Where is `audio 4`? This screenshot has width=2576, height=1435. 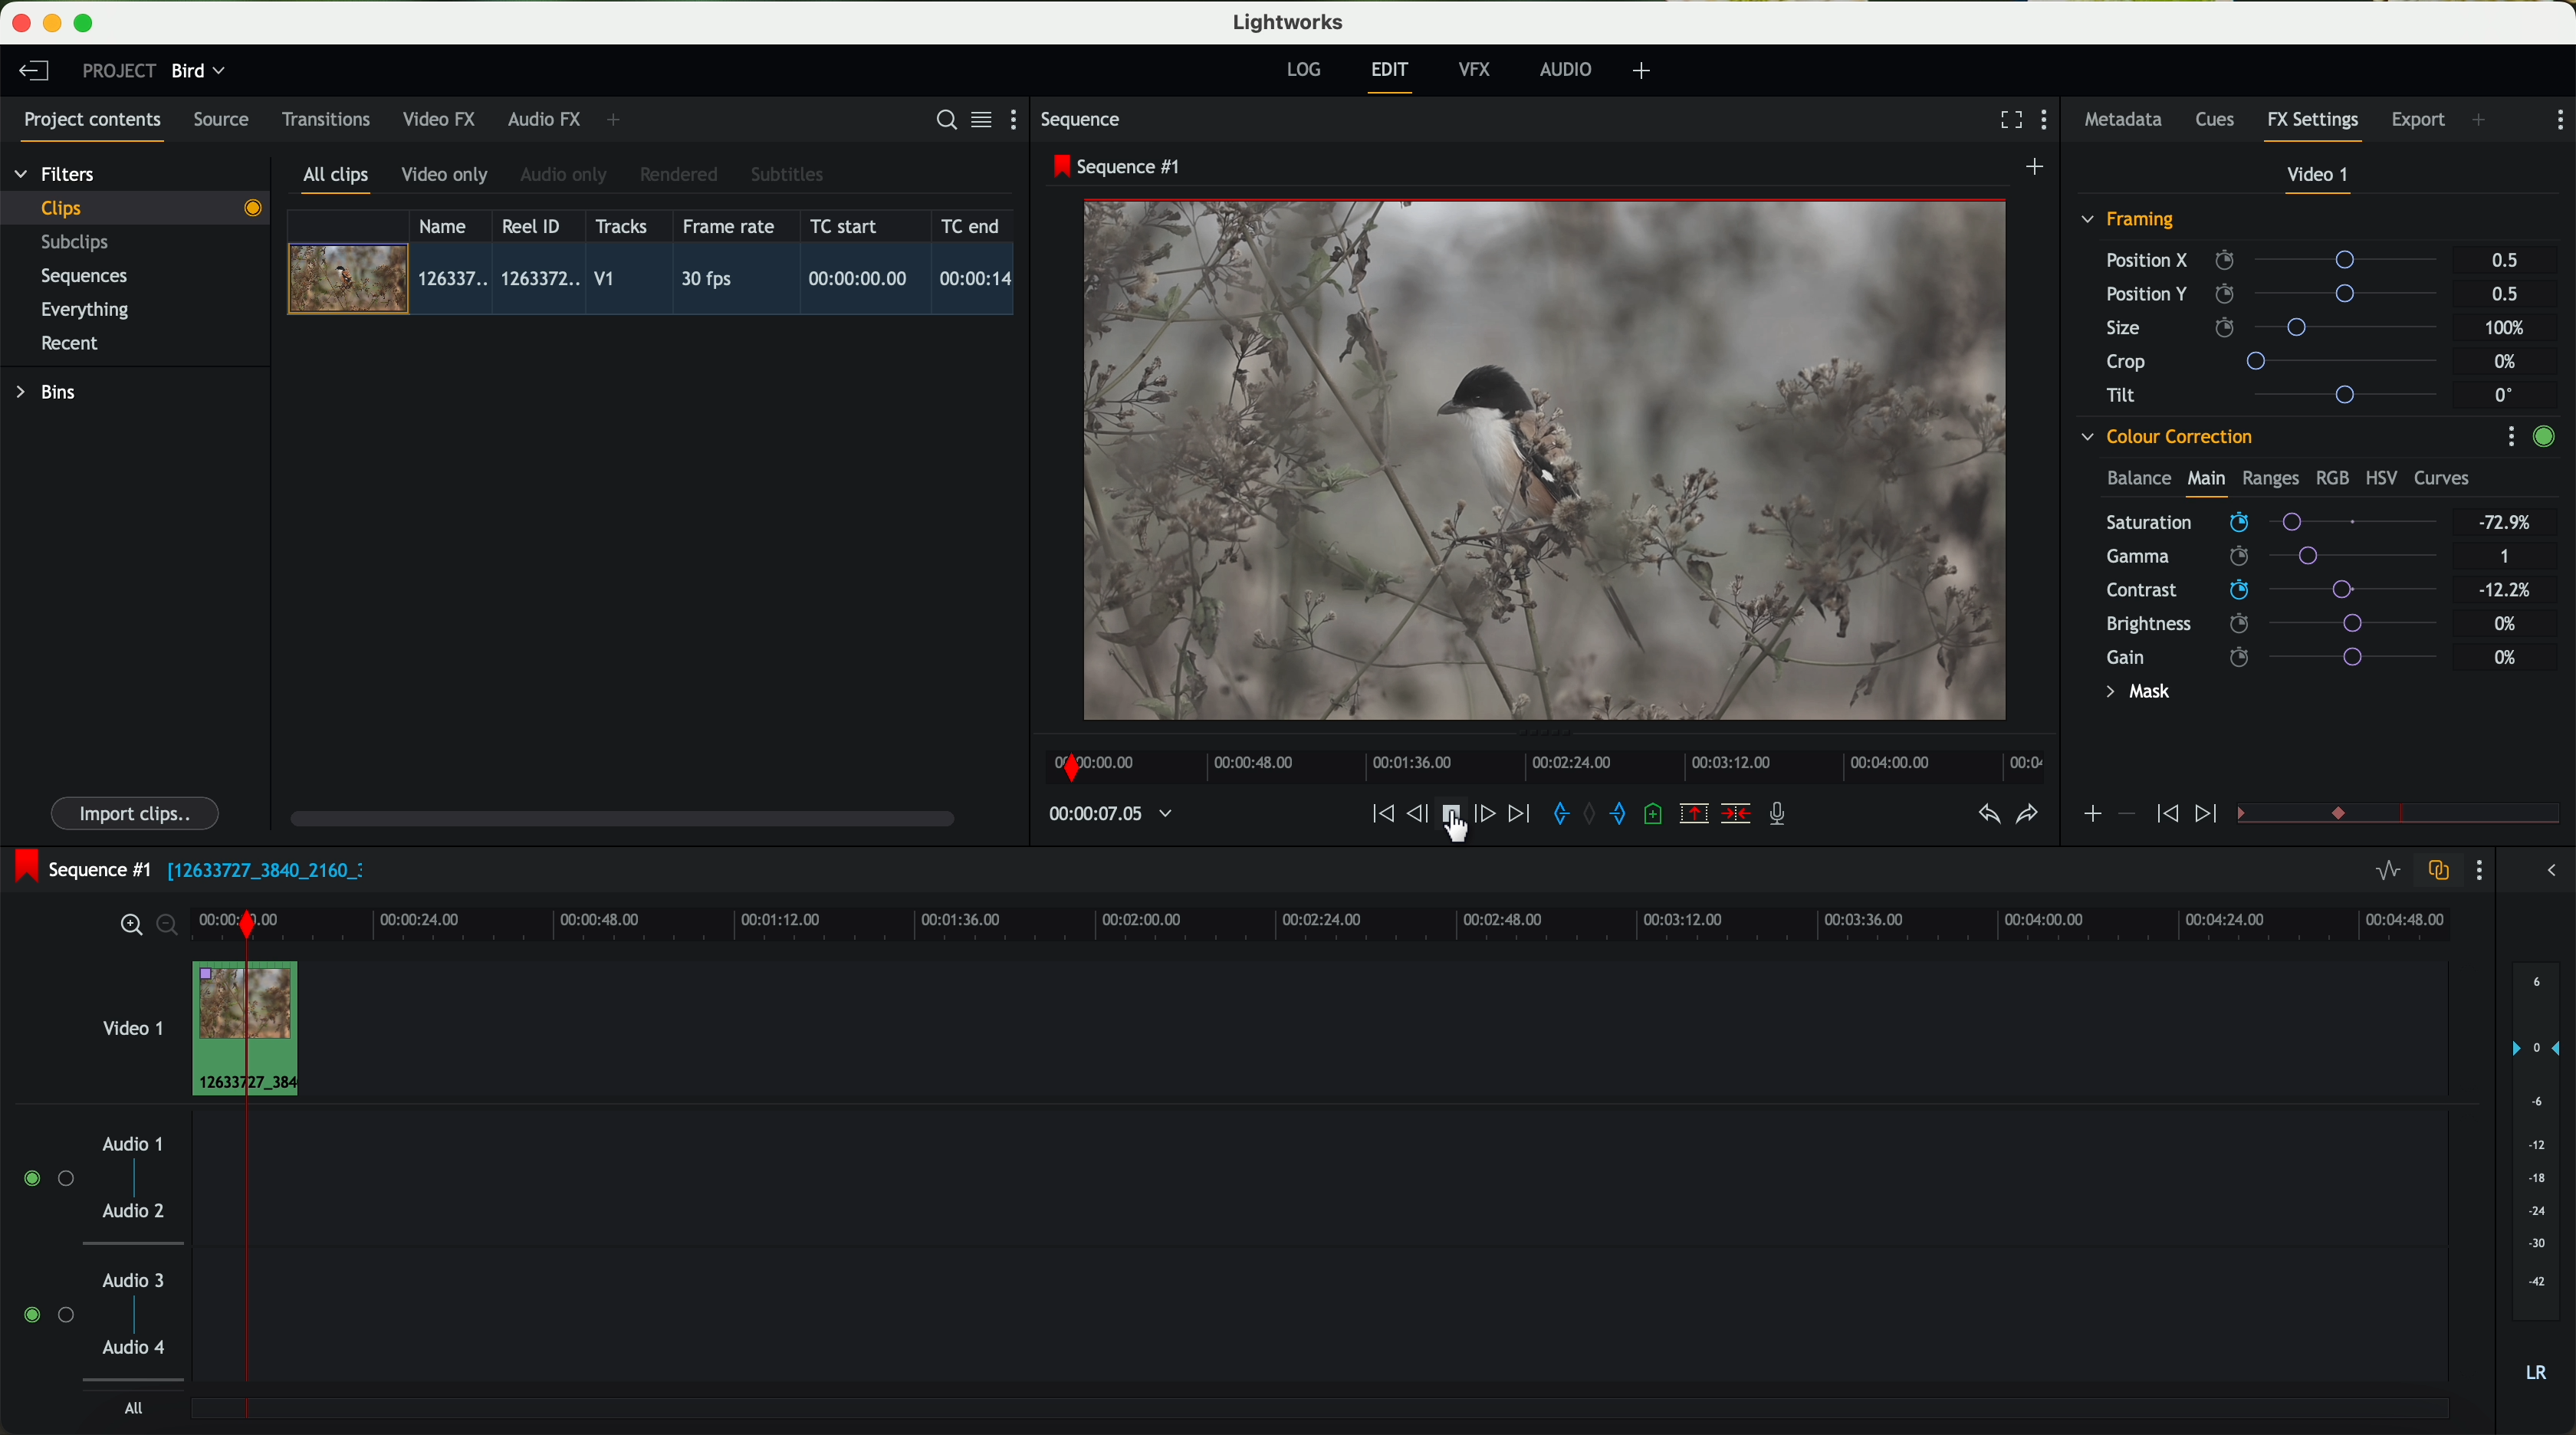 audio 4 is located at coordinates (135, 1348).